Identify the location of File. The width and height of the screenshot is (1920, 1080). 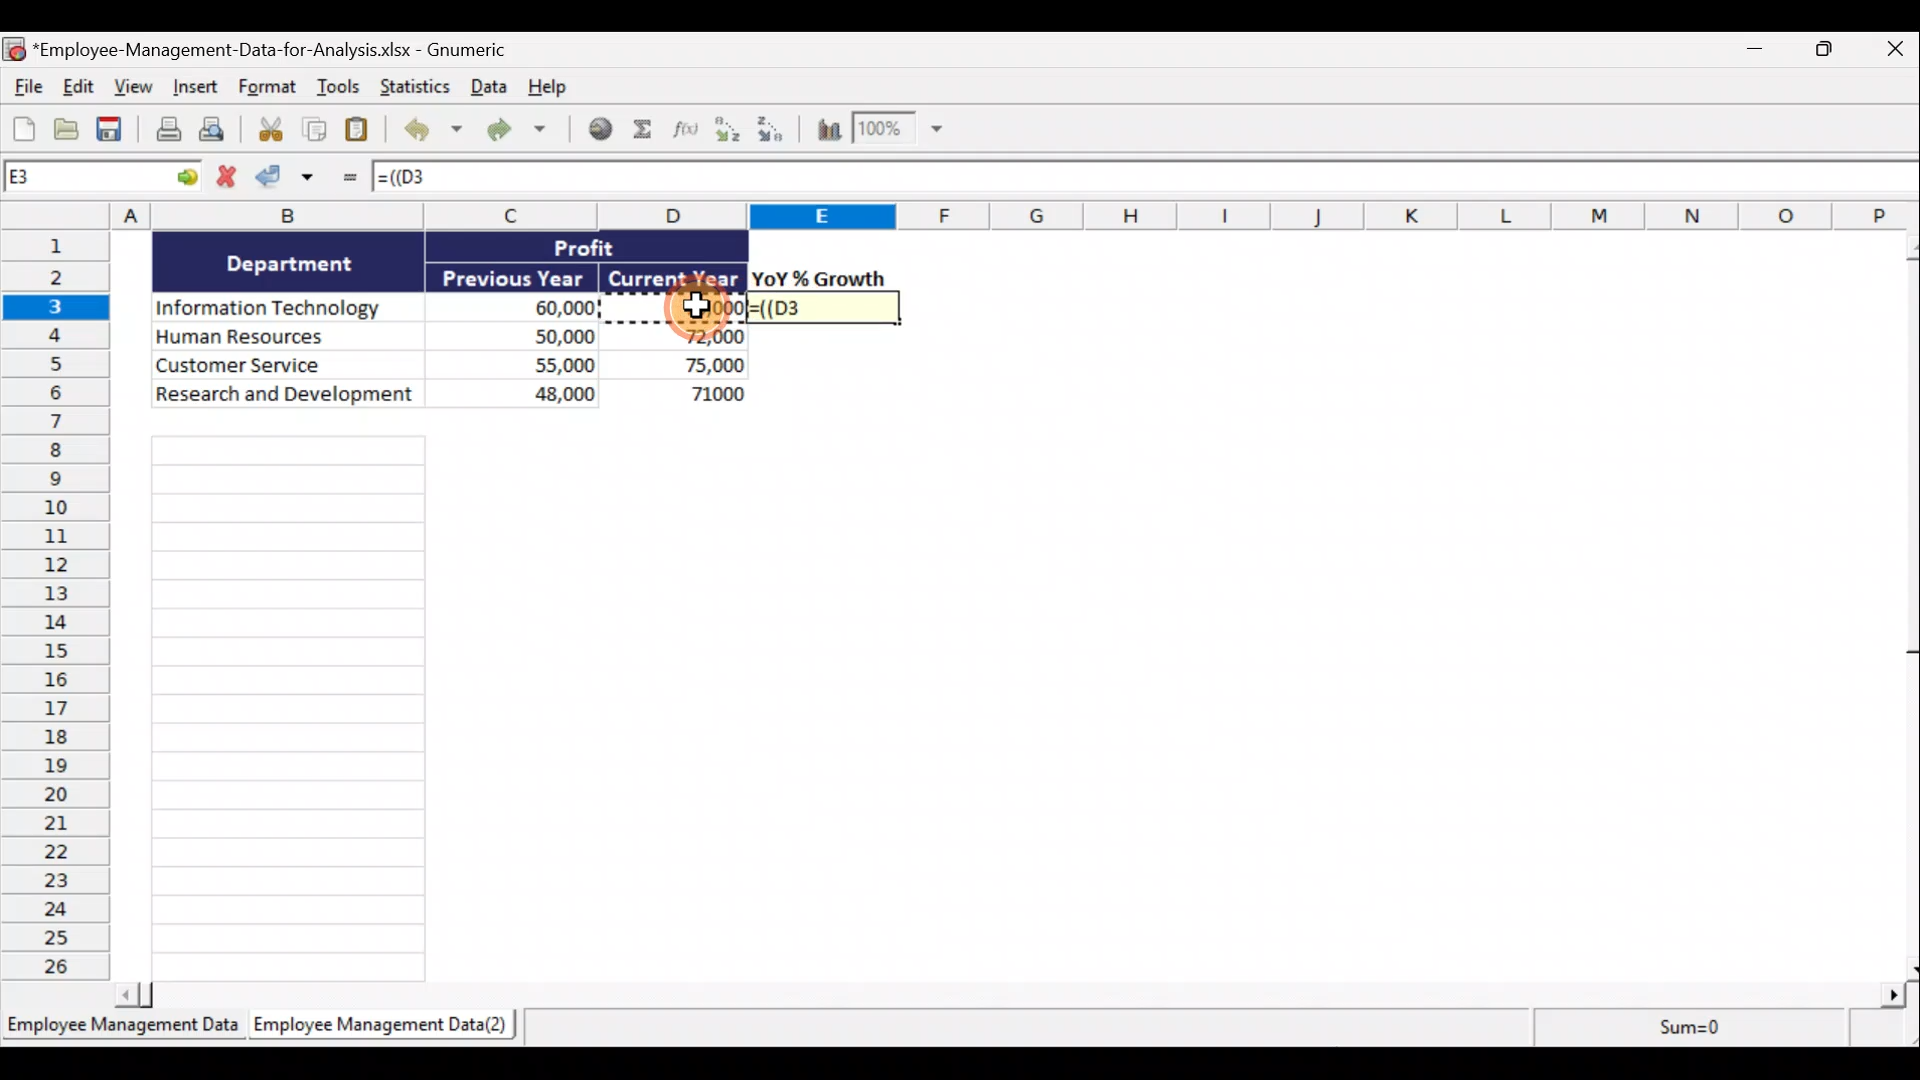
(25, 84).